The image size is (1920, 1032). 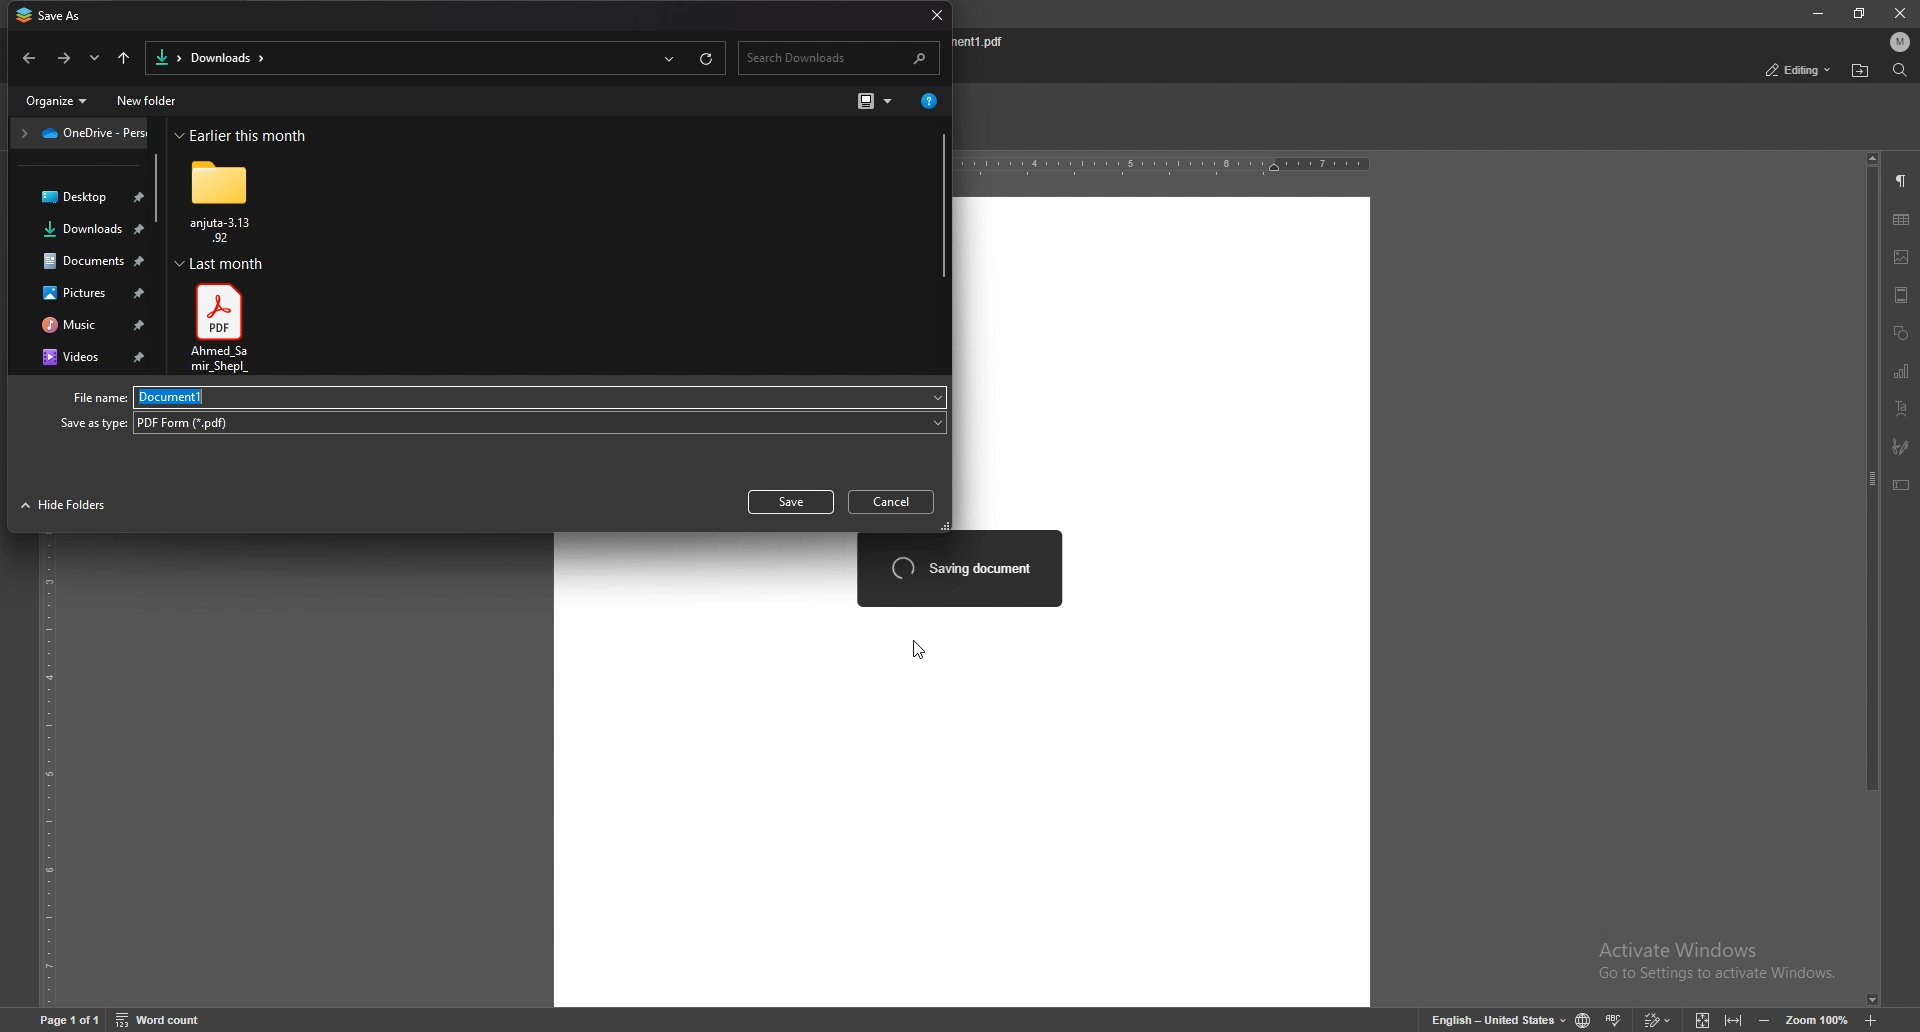 What do you see at coordinates (894, 503) in the screenshot?
I see `cancel` at bounding box center [894, 503].